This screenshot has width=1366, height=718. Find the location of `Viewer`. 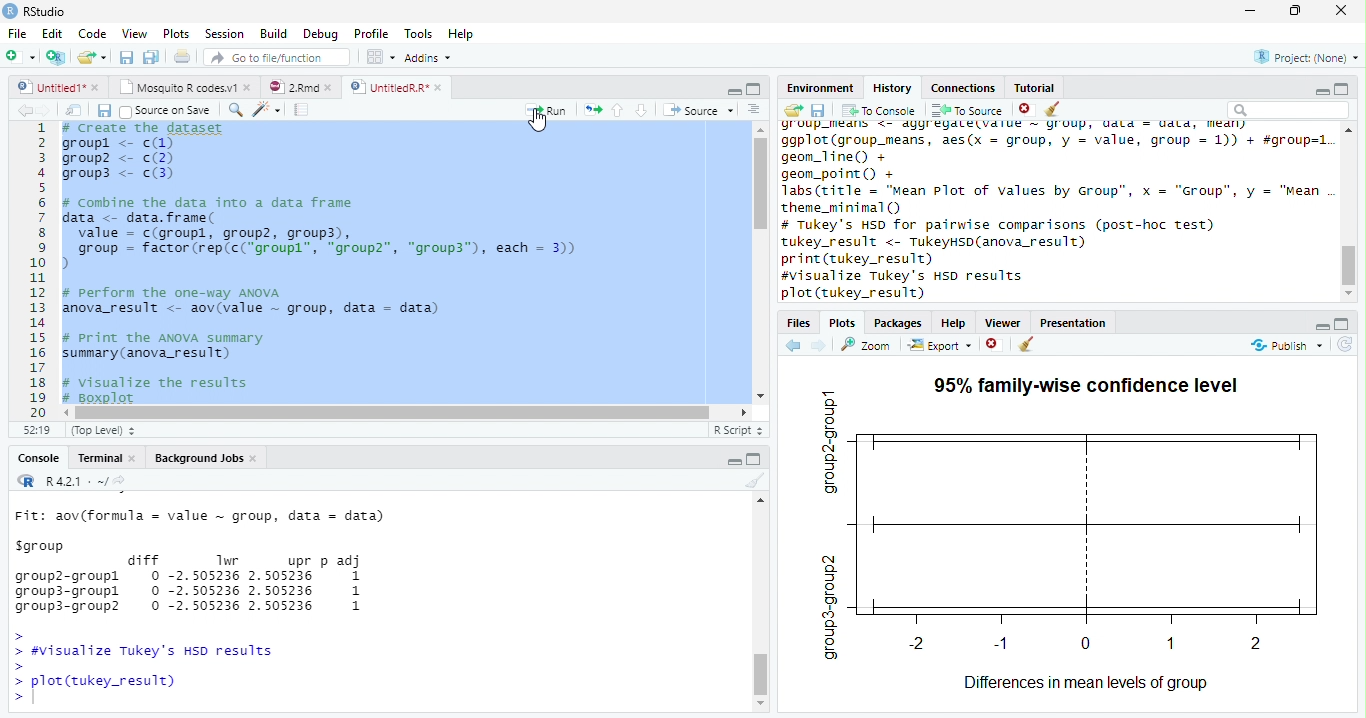

Viewer is located at coordinates (1005, 322).